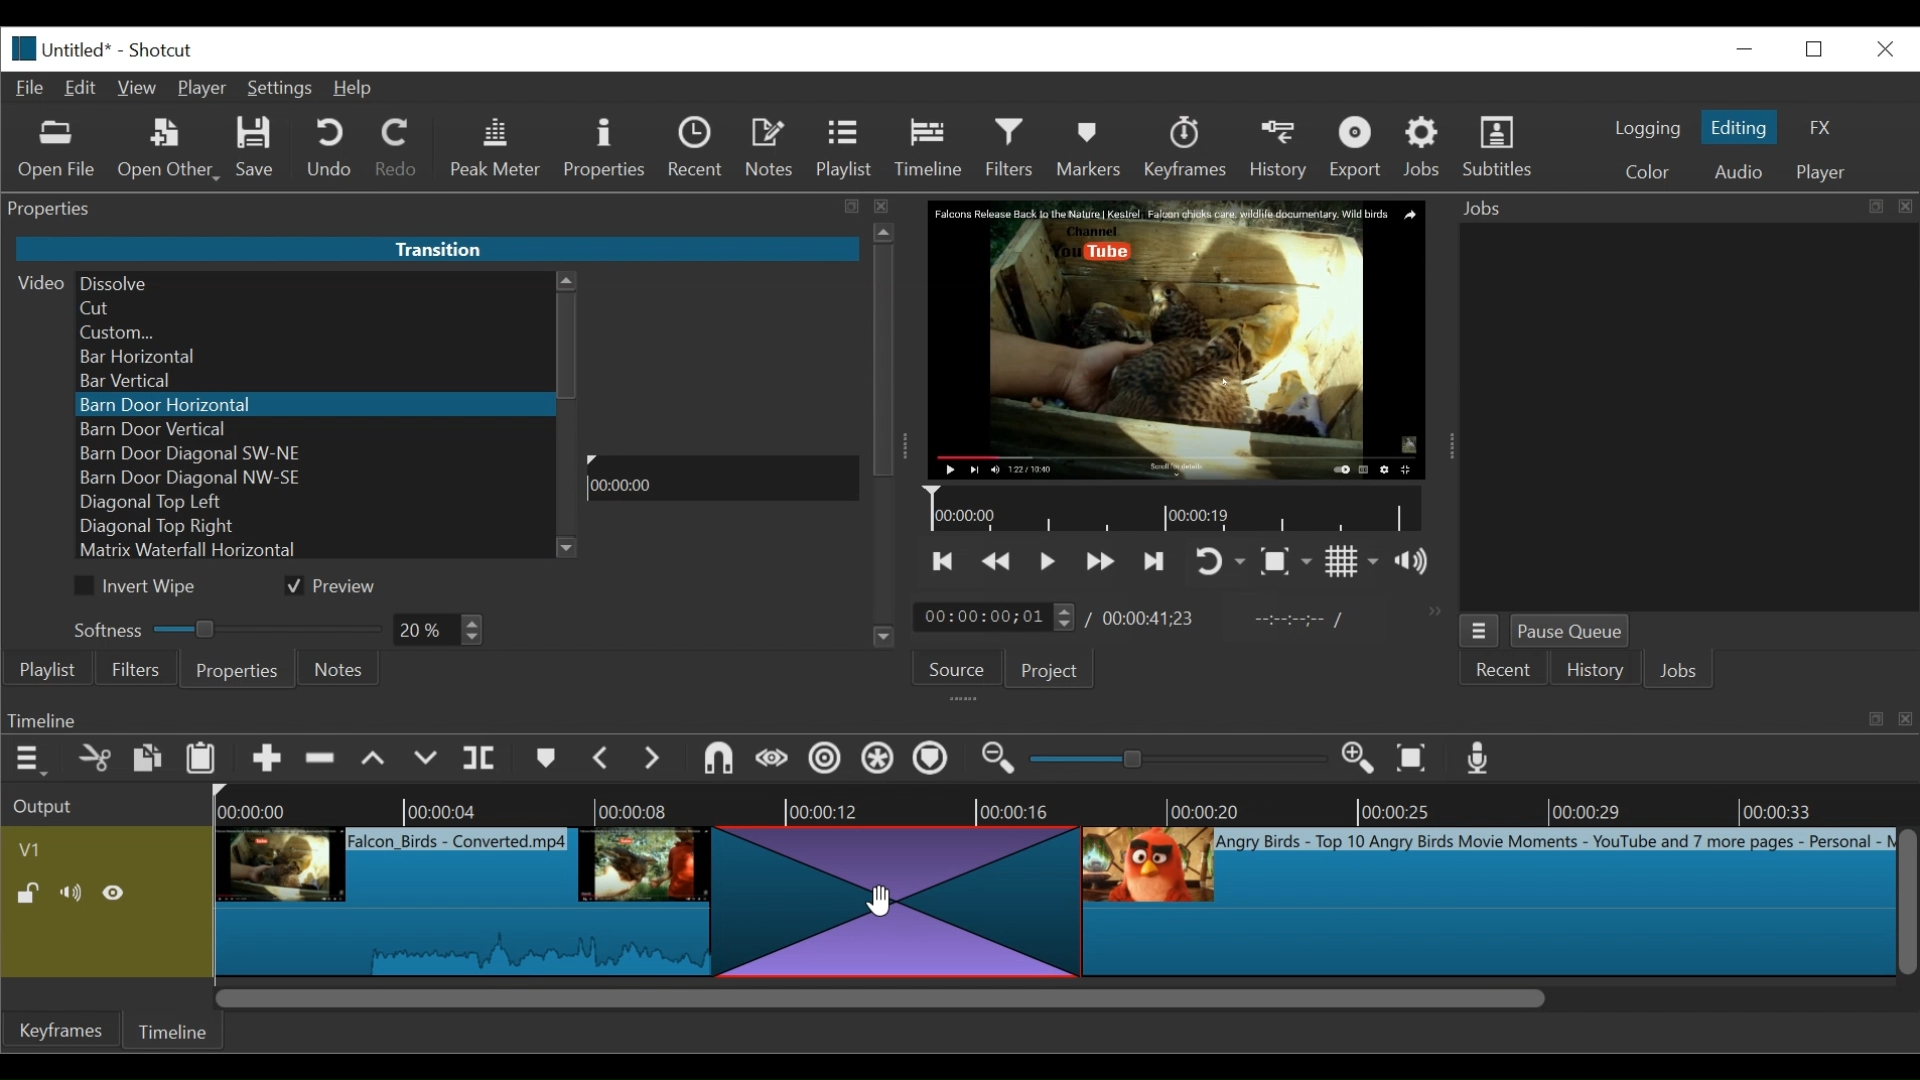 The height and width of the screenshot is (1080, 1920). What do you see at coordinates (181, 1031) in the screenshot?
I see `Timeline` at bounding box center [181, 1031].